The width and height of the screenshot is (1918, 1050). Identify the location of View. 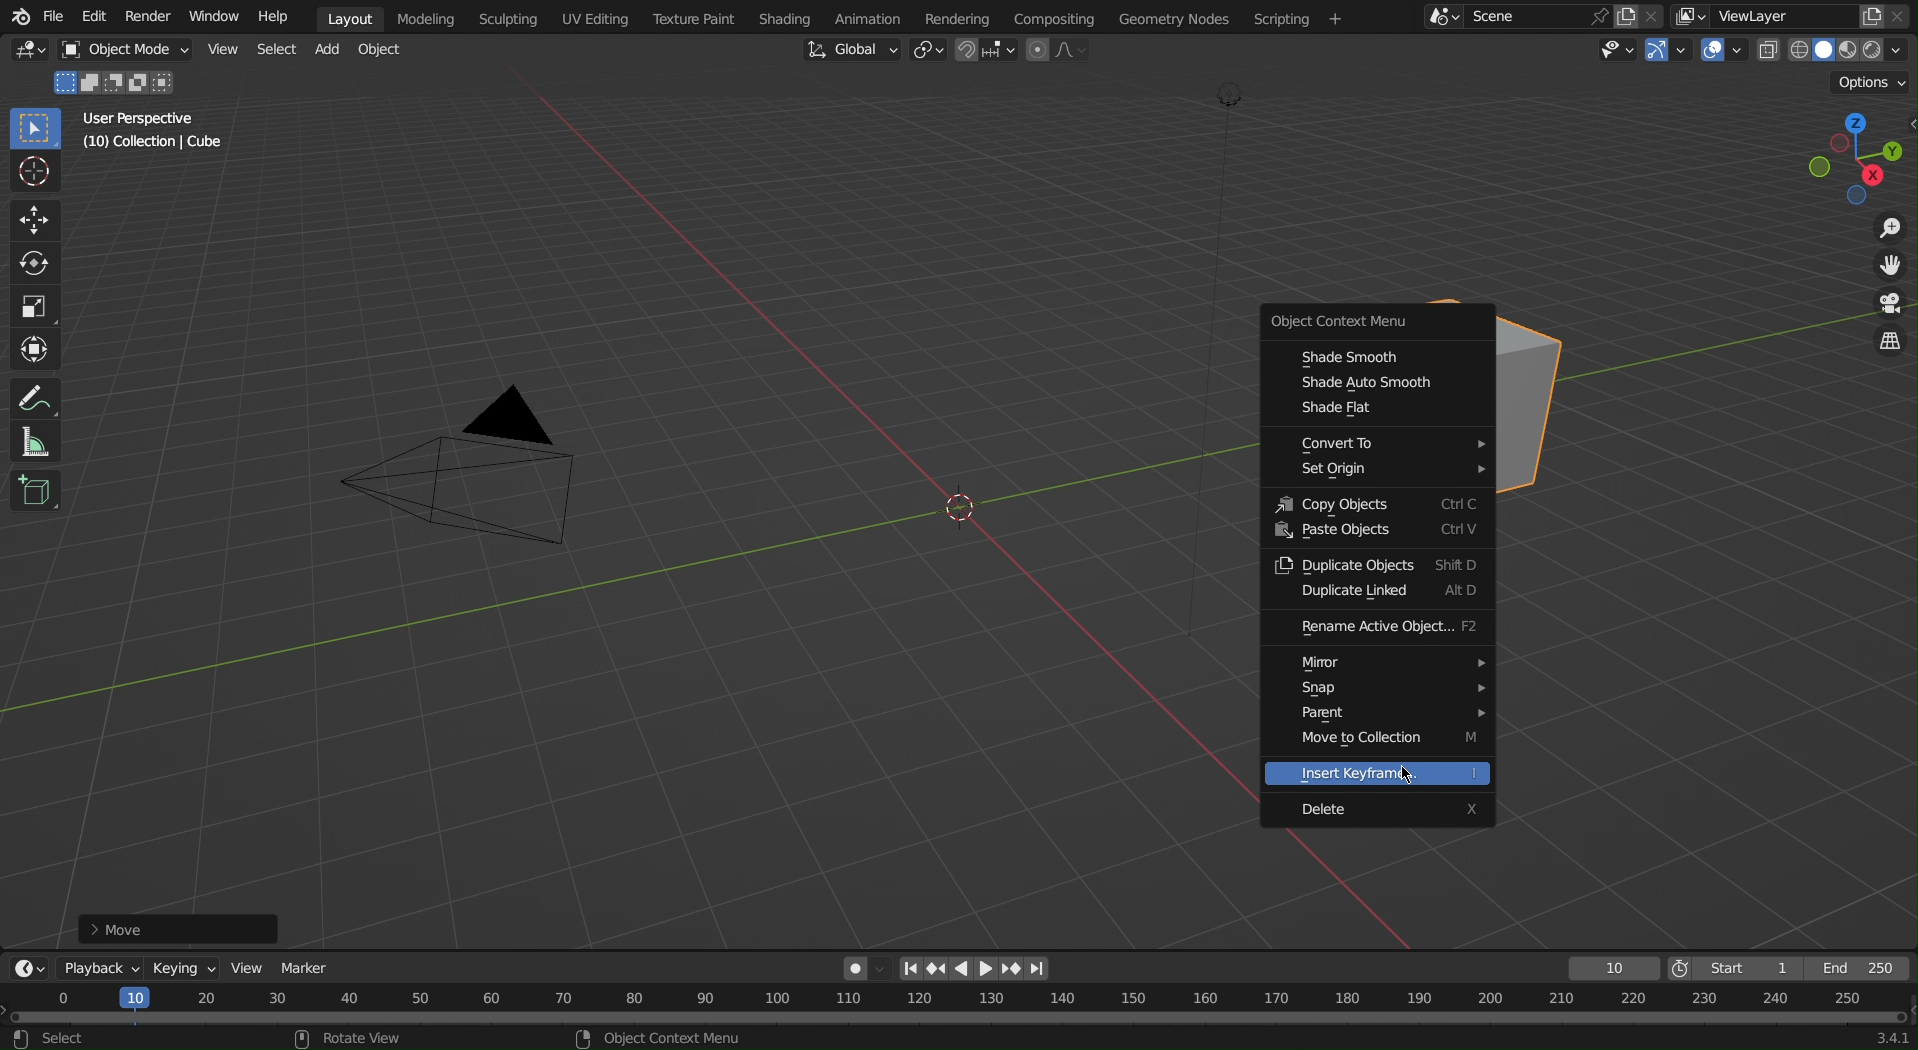
(225, 50).